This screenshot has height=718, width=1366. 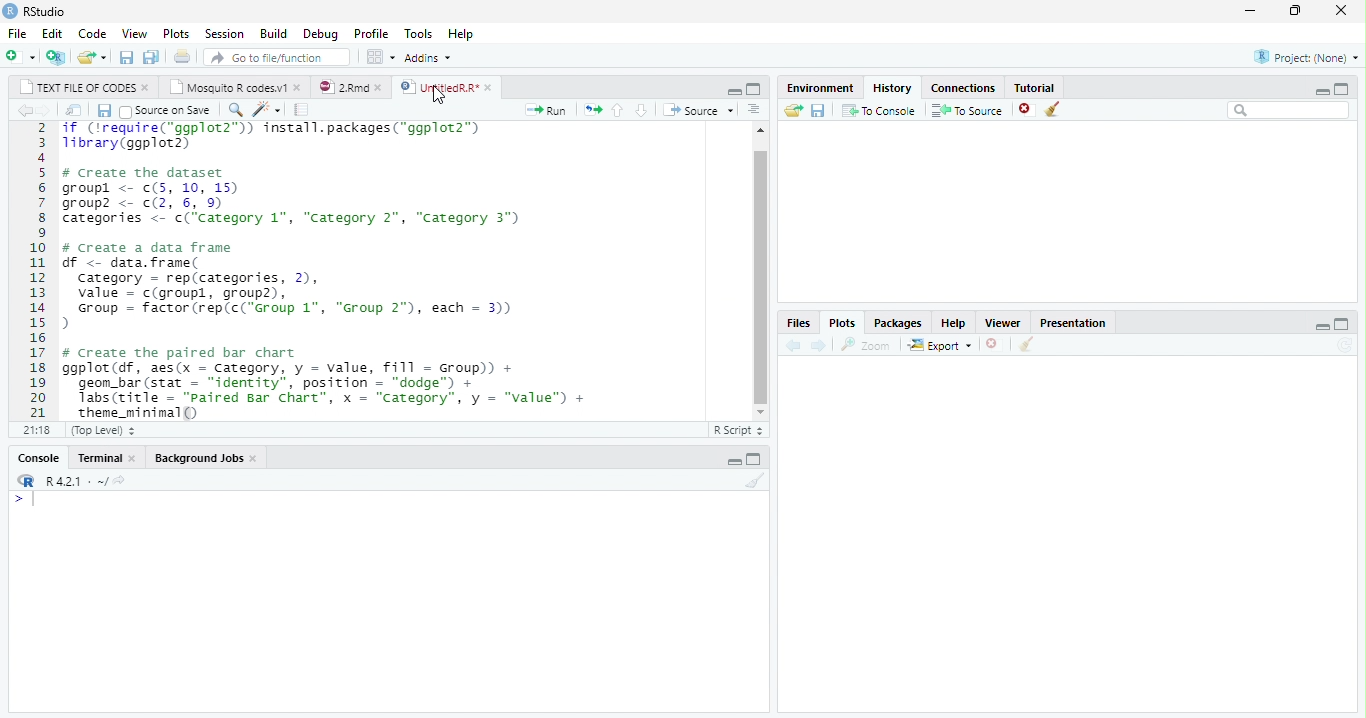 What do you see at coordinates (738, 431) in the screenshot?
I see `Rscript` at bounding box center [738, 431].